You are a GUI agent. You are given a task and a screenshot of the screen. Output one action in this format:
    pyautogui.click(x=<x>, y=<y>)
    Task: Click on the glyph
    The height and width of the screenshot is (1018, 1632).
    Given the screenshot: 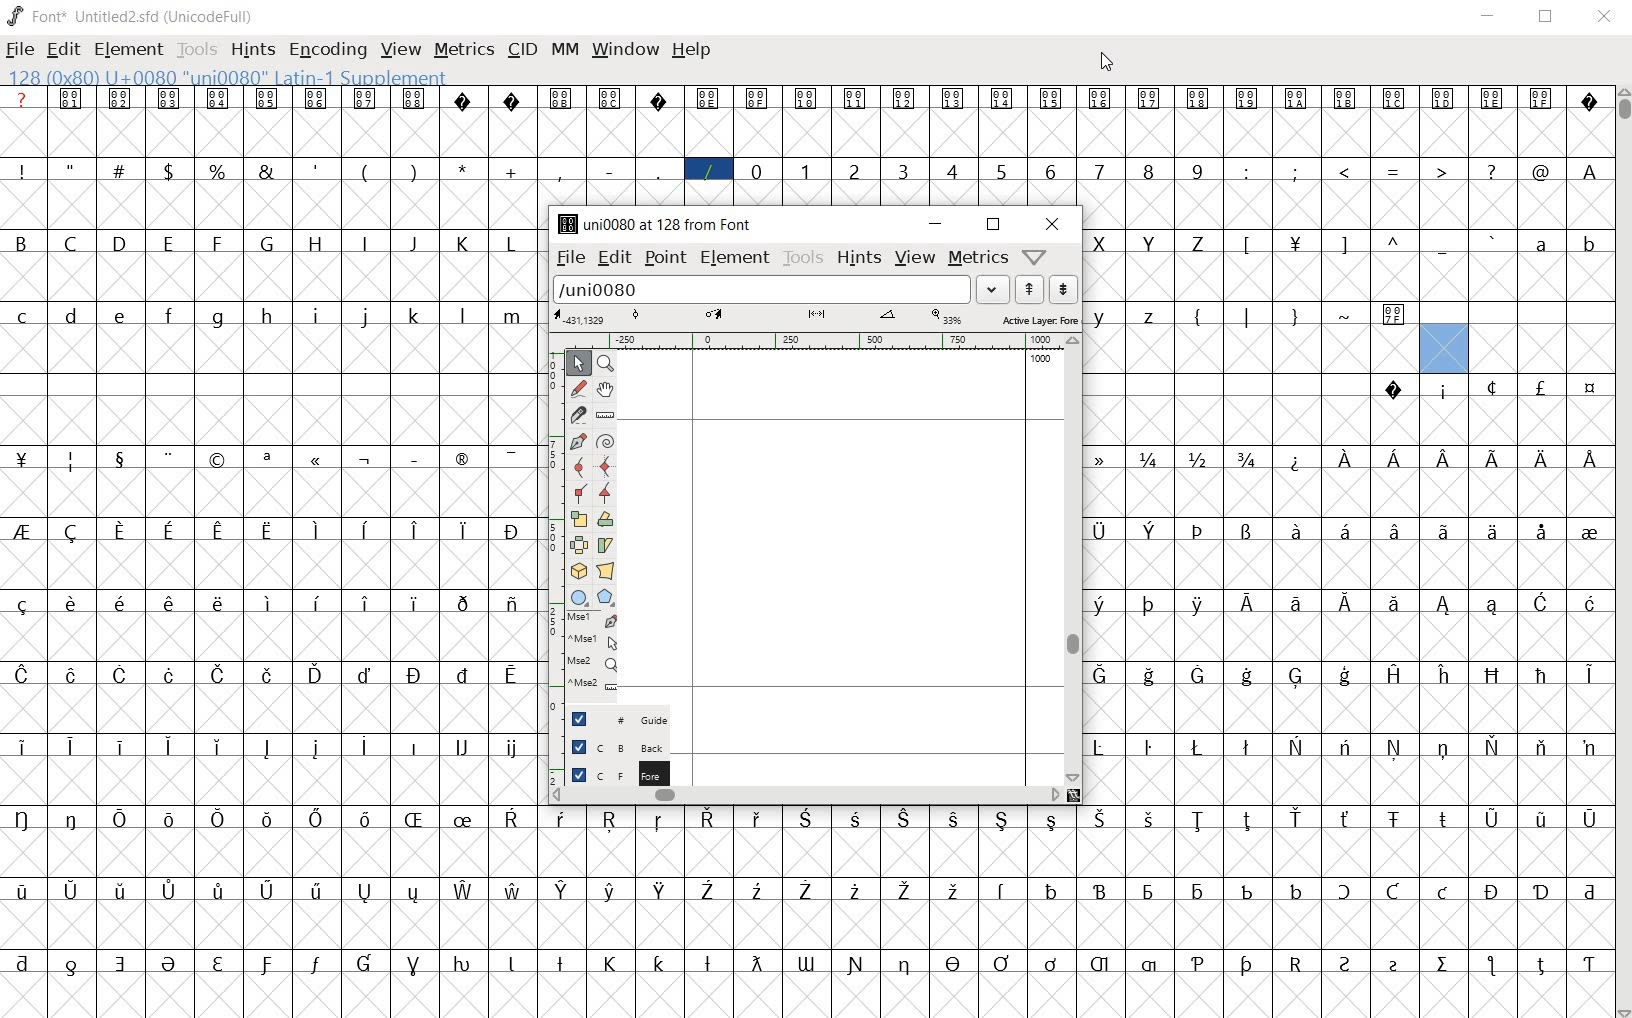 What is the action you would take?
    pyautogui.click(x=216, y=319)
    